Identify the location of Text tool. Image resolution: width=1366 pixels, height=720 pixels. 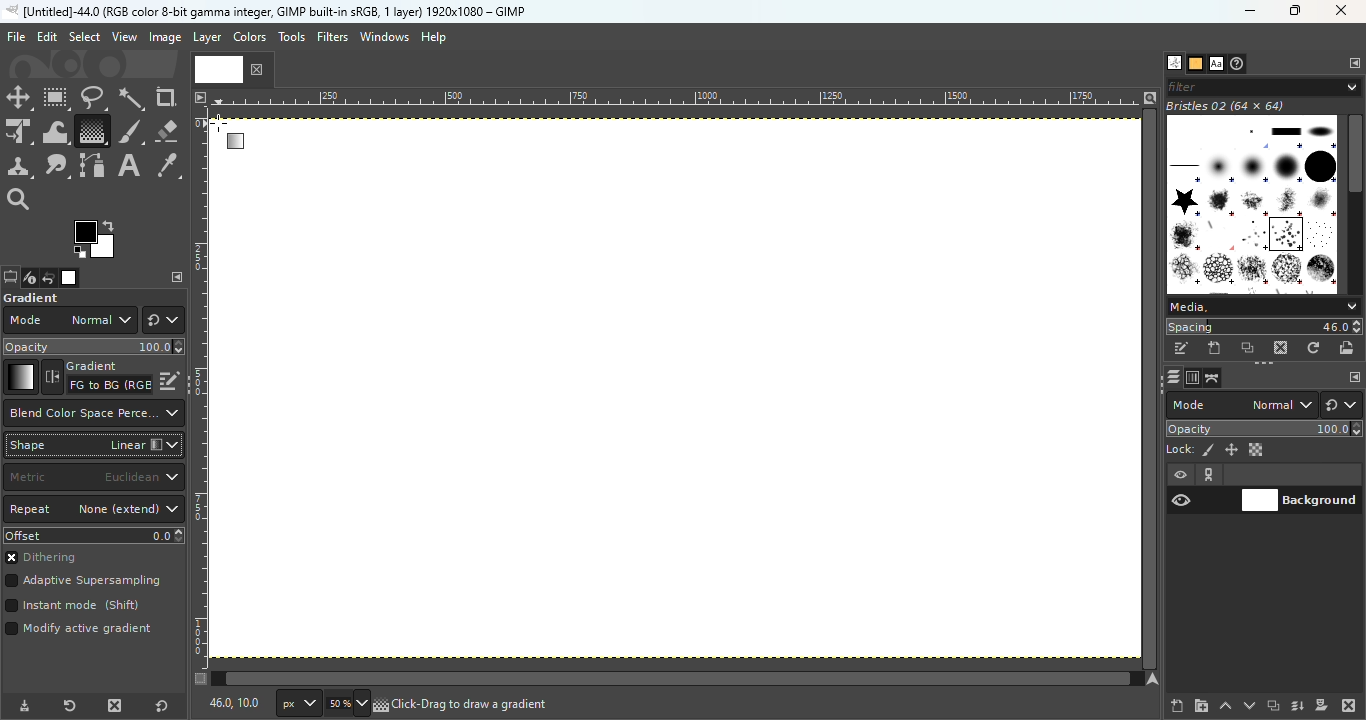
(129, 166).